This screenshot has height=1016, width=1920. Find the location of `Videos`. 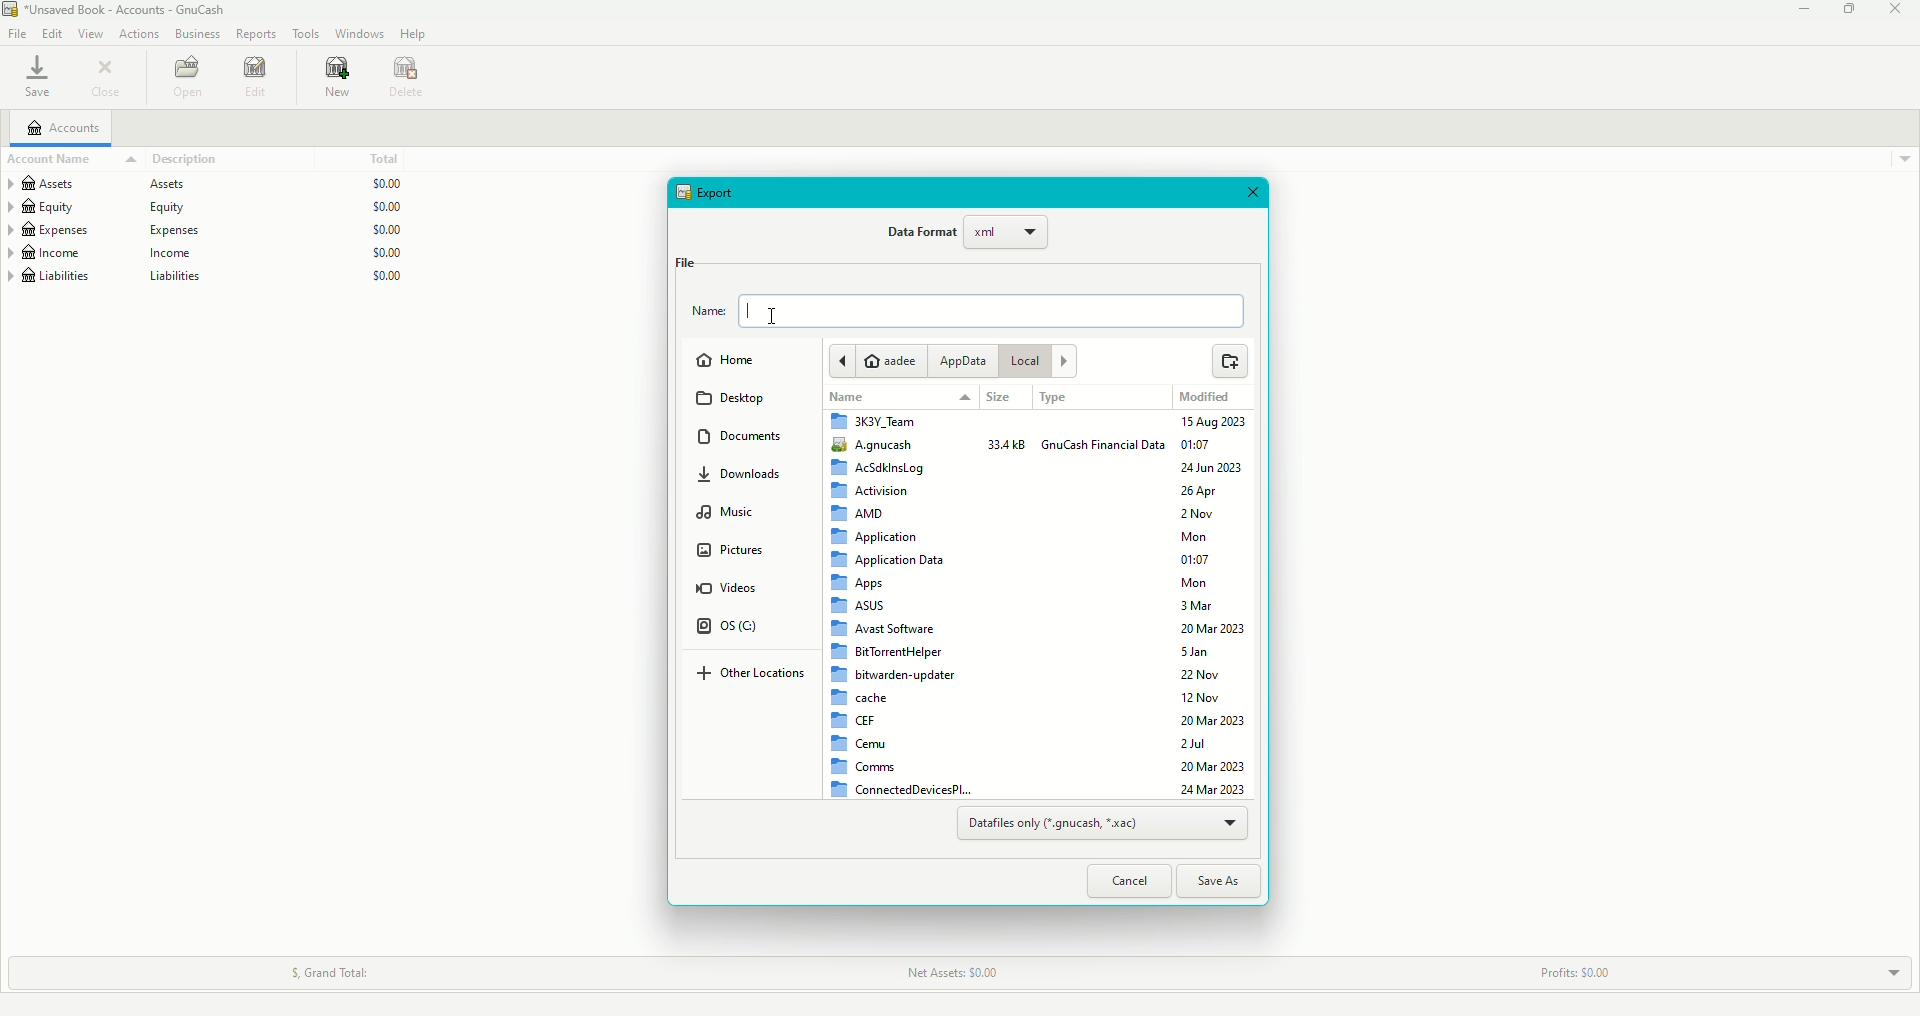

Videos is located at coordinates (728, 591).